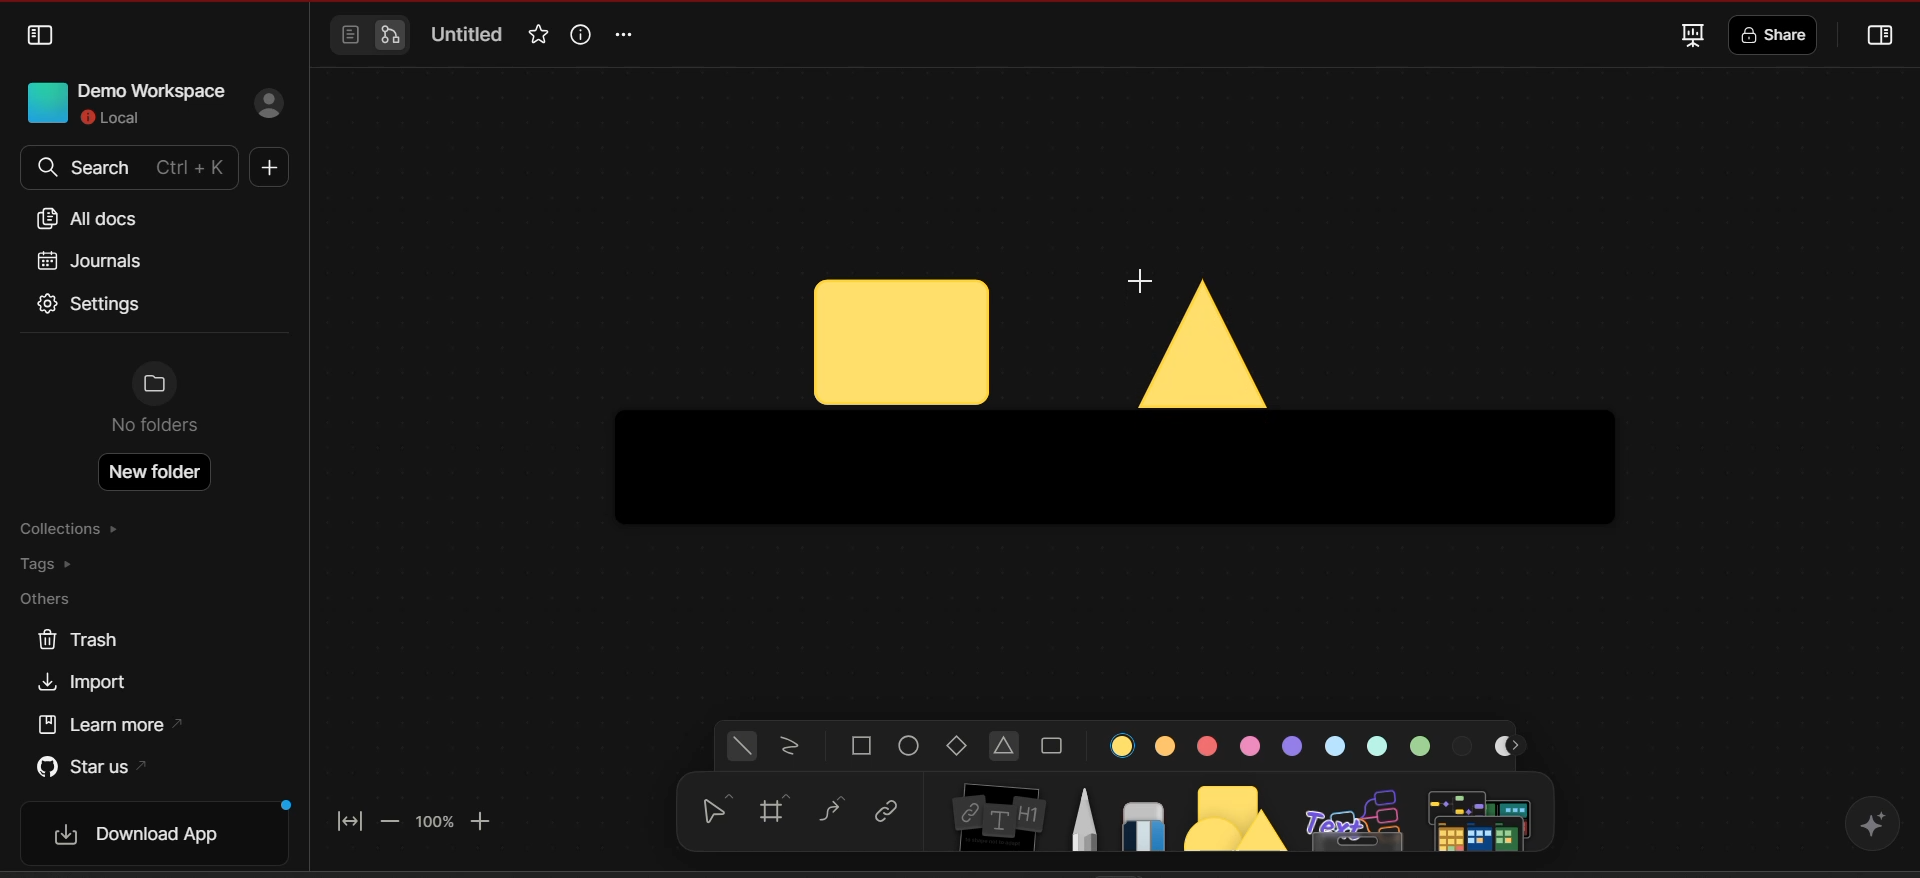  Describe the element at coordinates (391, 820) in the screenshot. I see `zoom out` at that location.